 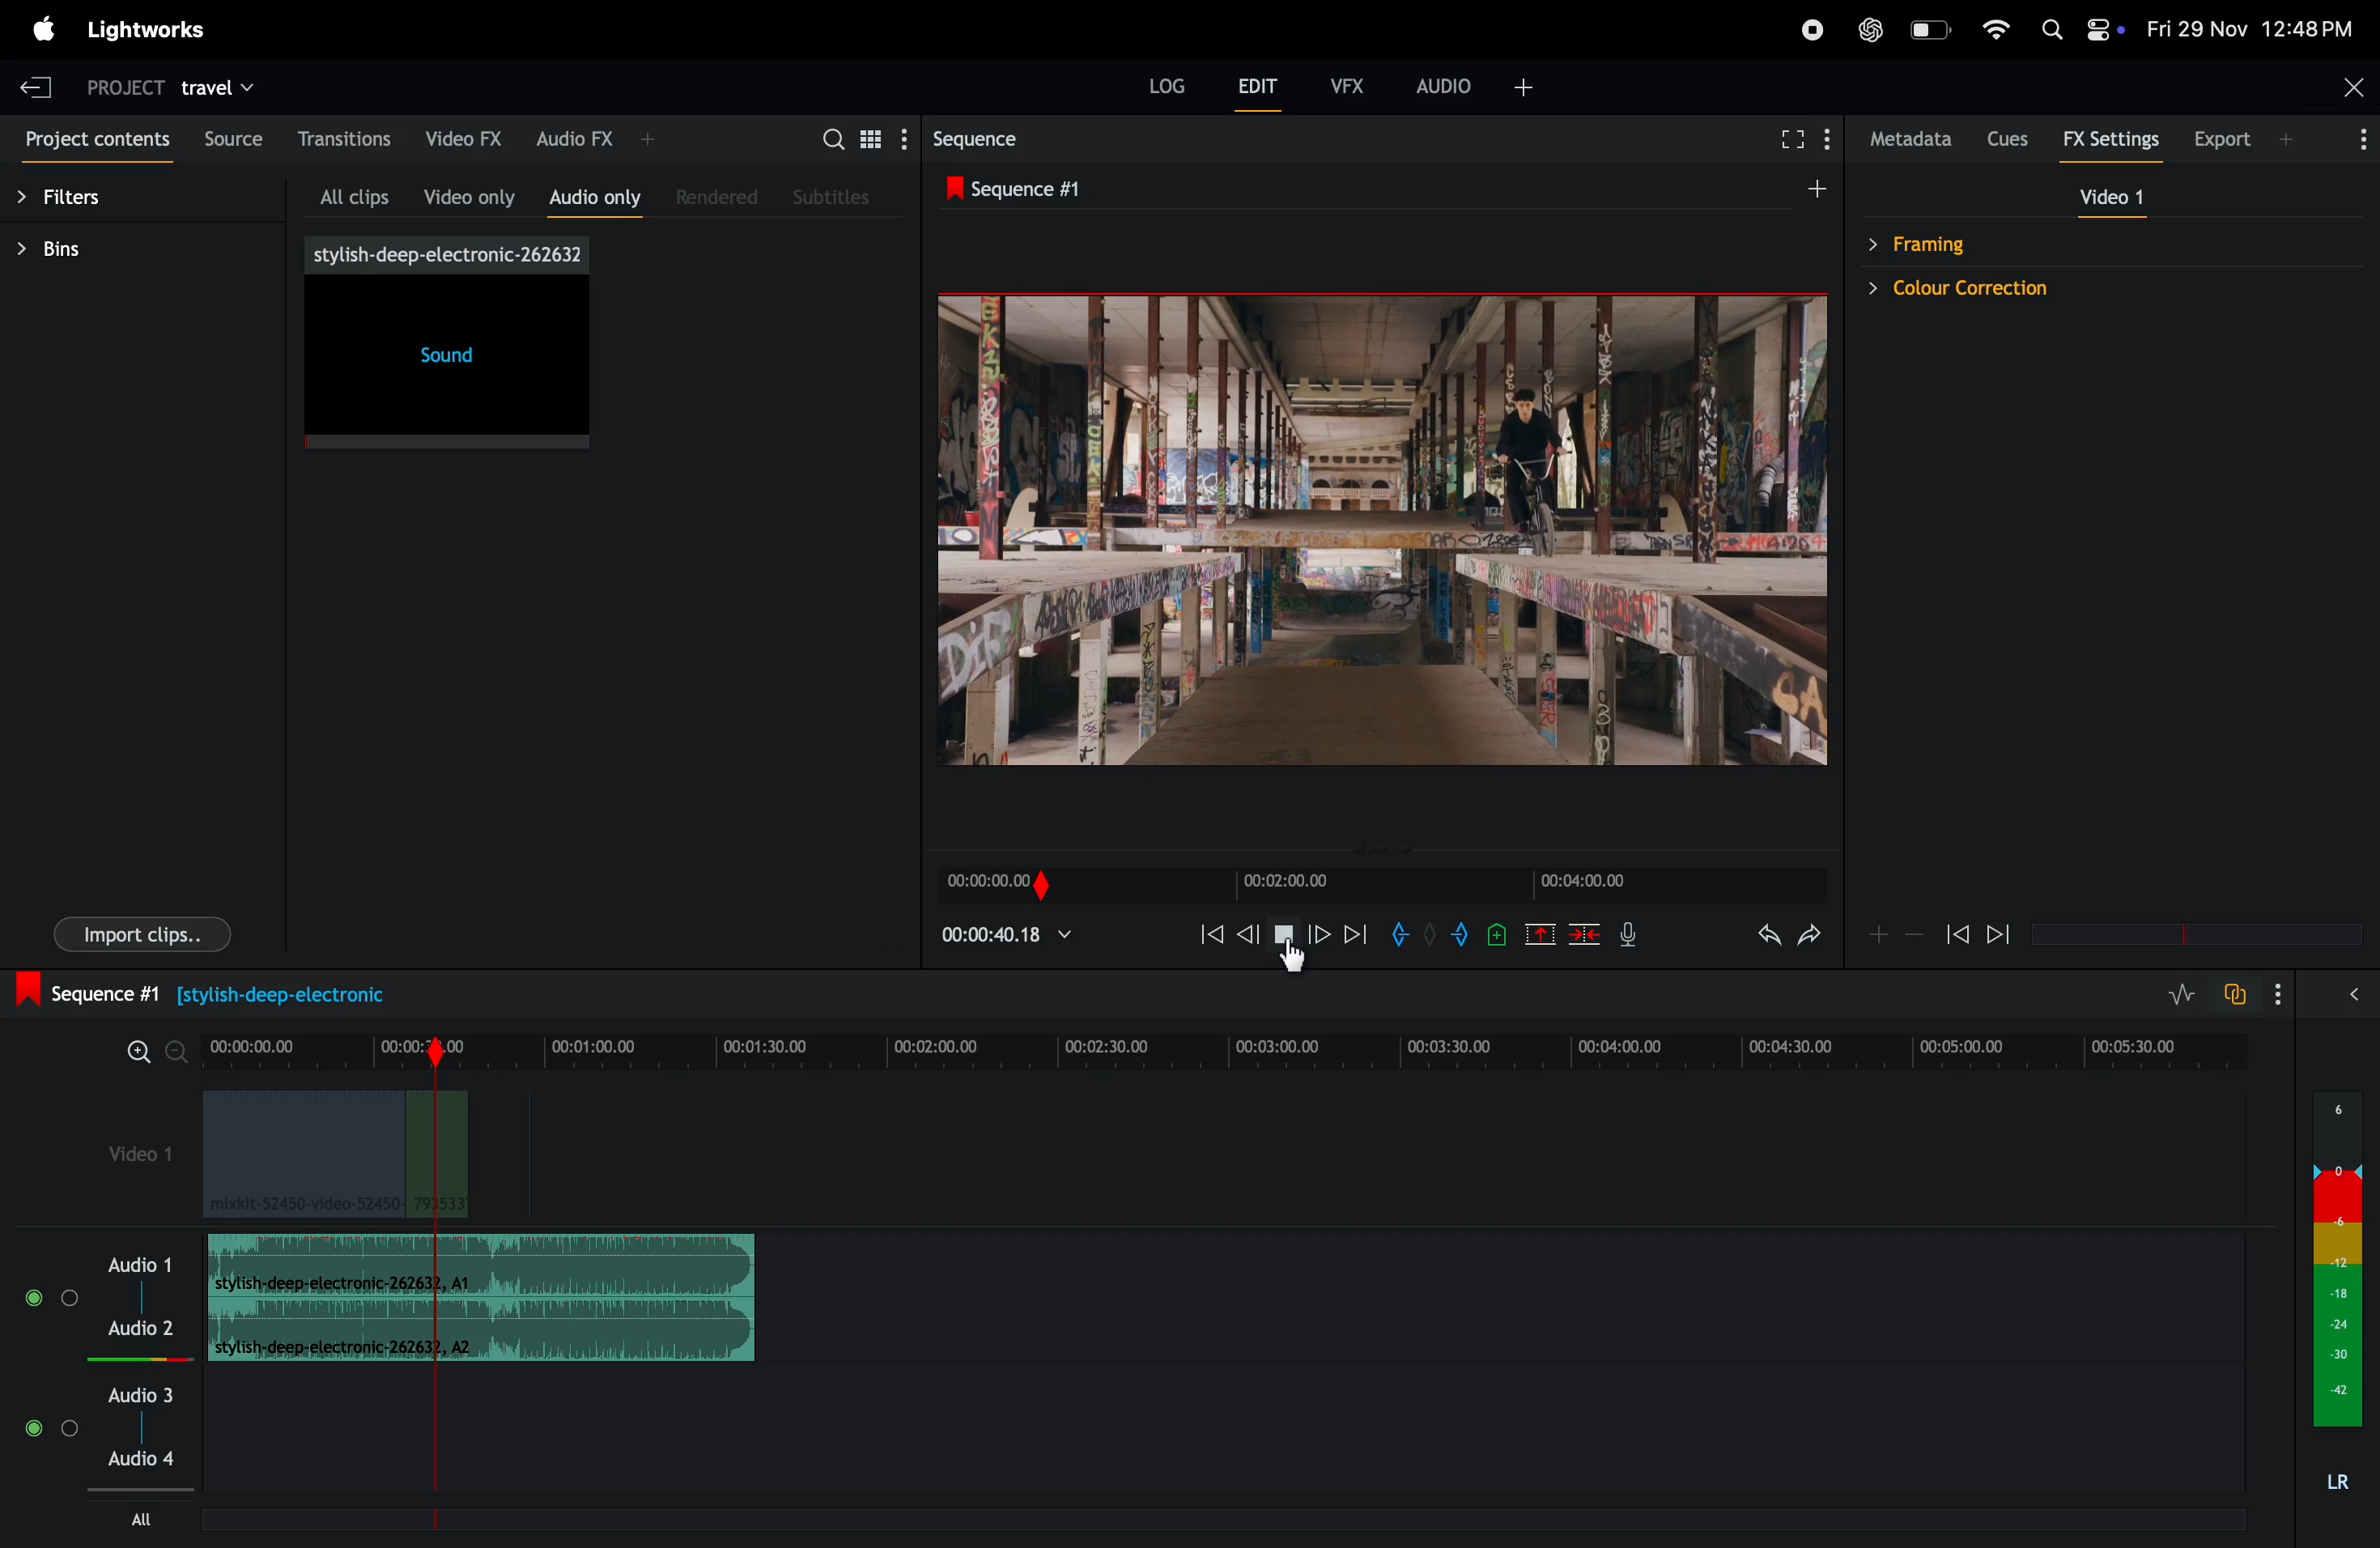 I want to click on toggle auto track sync, so click(x=2233, y=994).